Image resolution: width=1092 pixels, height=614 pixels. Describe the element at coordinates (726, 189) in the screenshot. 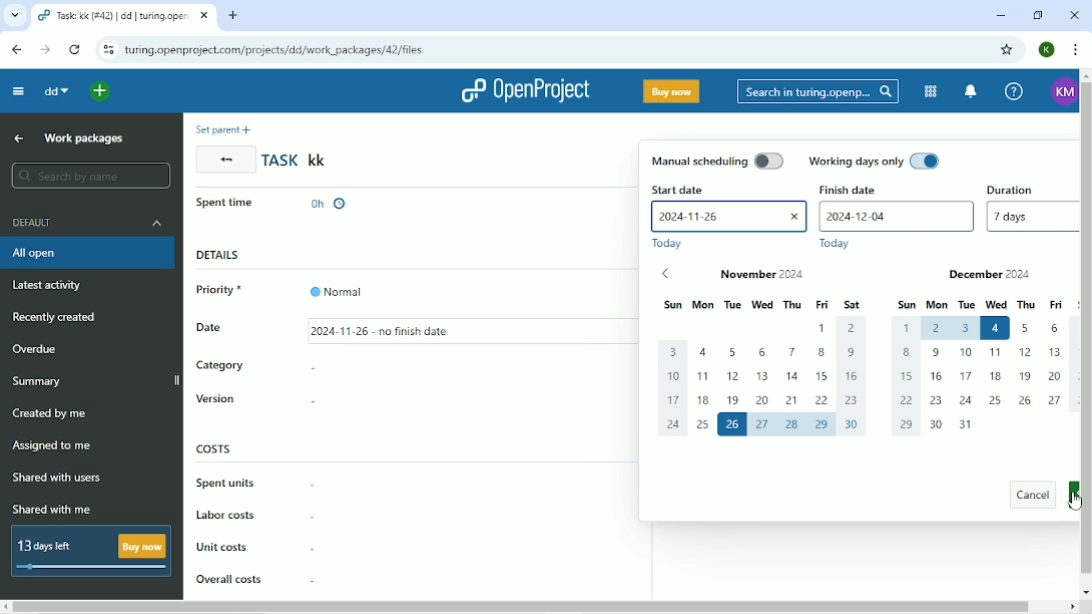

I see `Start date` at that location.